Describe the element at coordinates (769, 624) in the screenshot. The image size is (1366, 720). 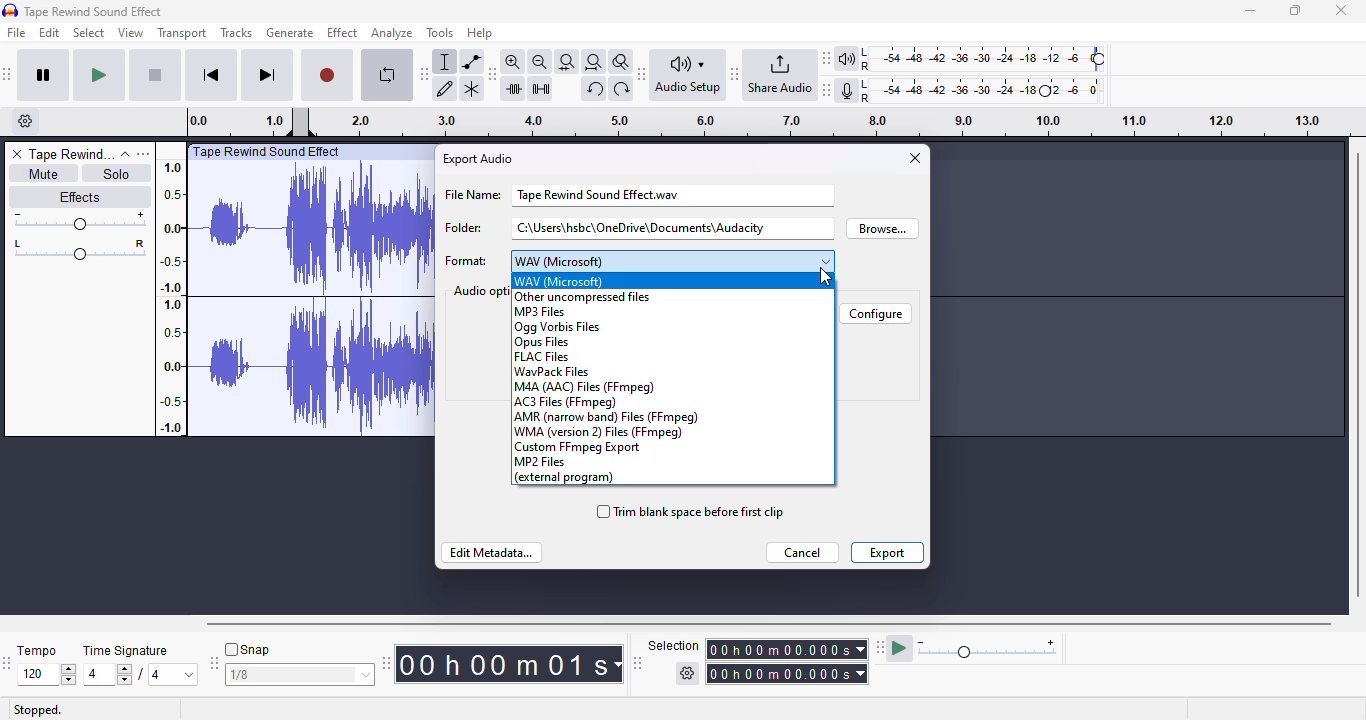
I see `horizontal scrollbar` at that location.